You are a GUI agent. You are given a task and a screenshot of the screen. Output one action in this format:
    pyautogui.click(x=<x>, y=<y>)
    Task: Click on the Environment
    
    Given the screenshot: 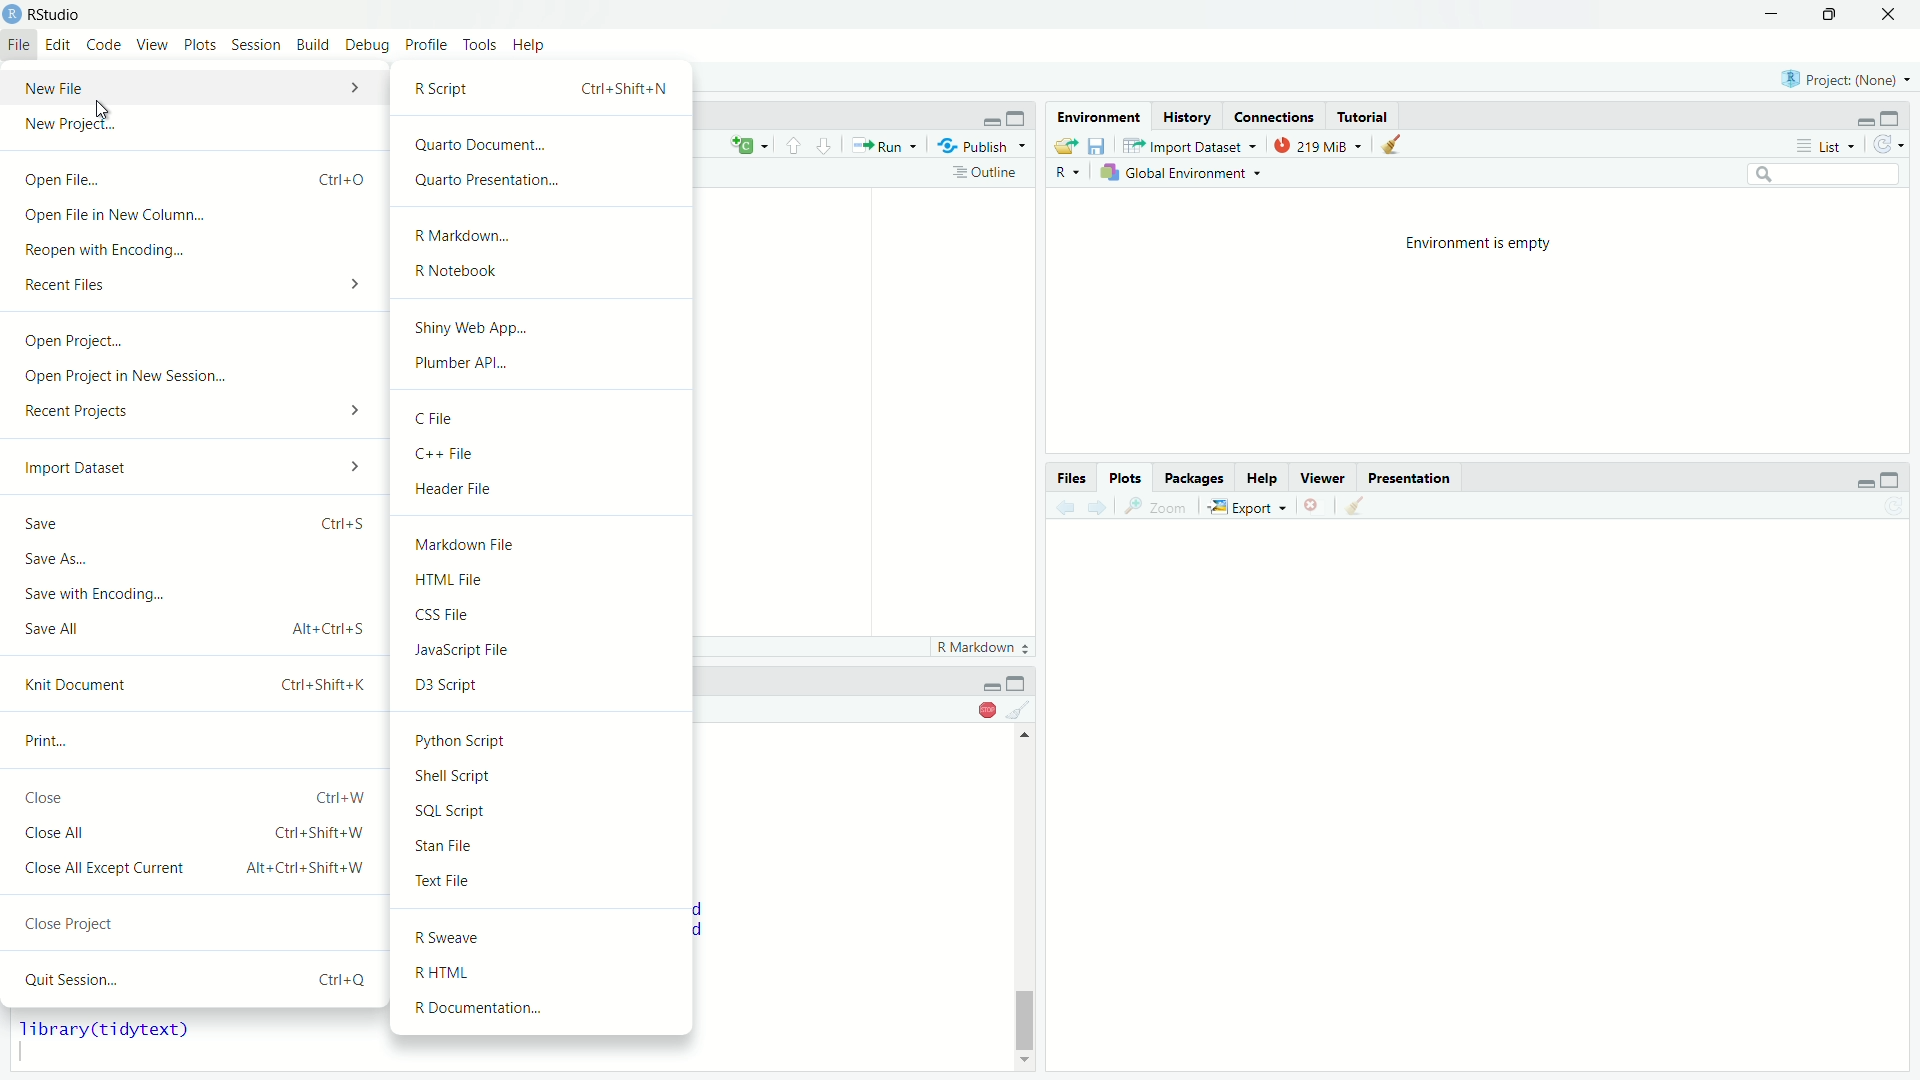 What is the action you would take?
    pyautogui.click(x=1097, y=115)
    